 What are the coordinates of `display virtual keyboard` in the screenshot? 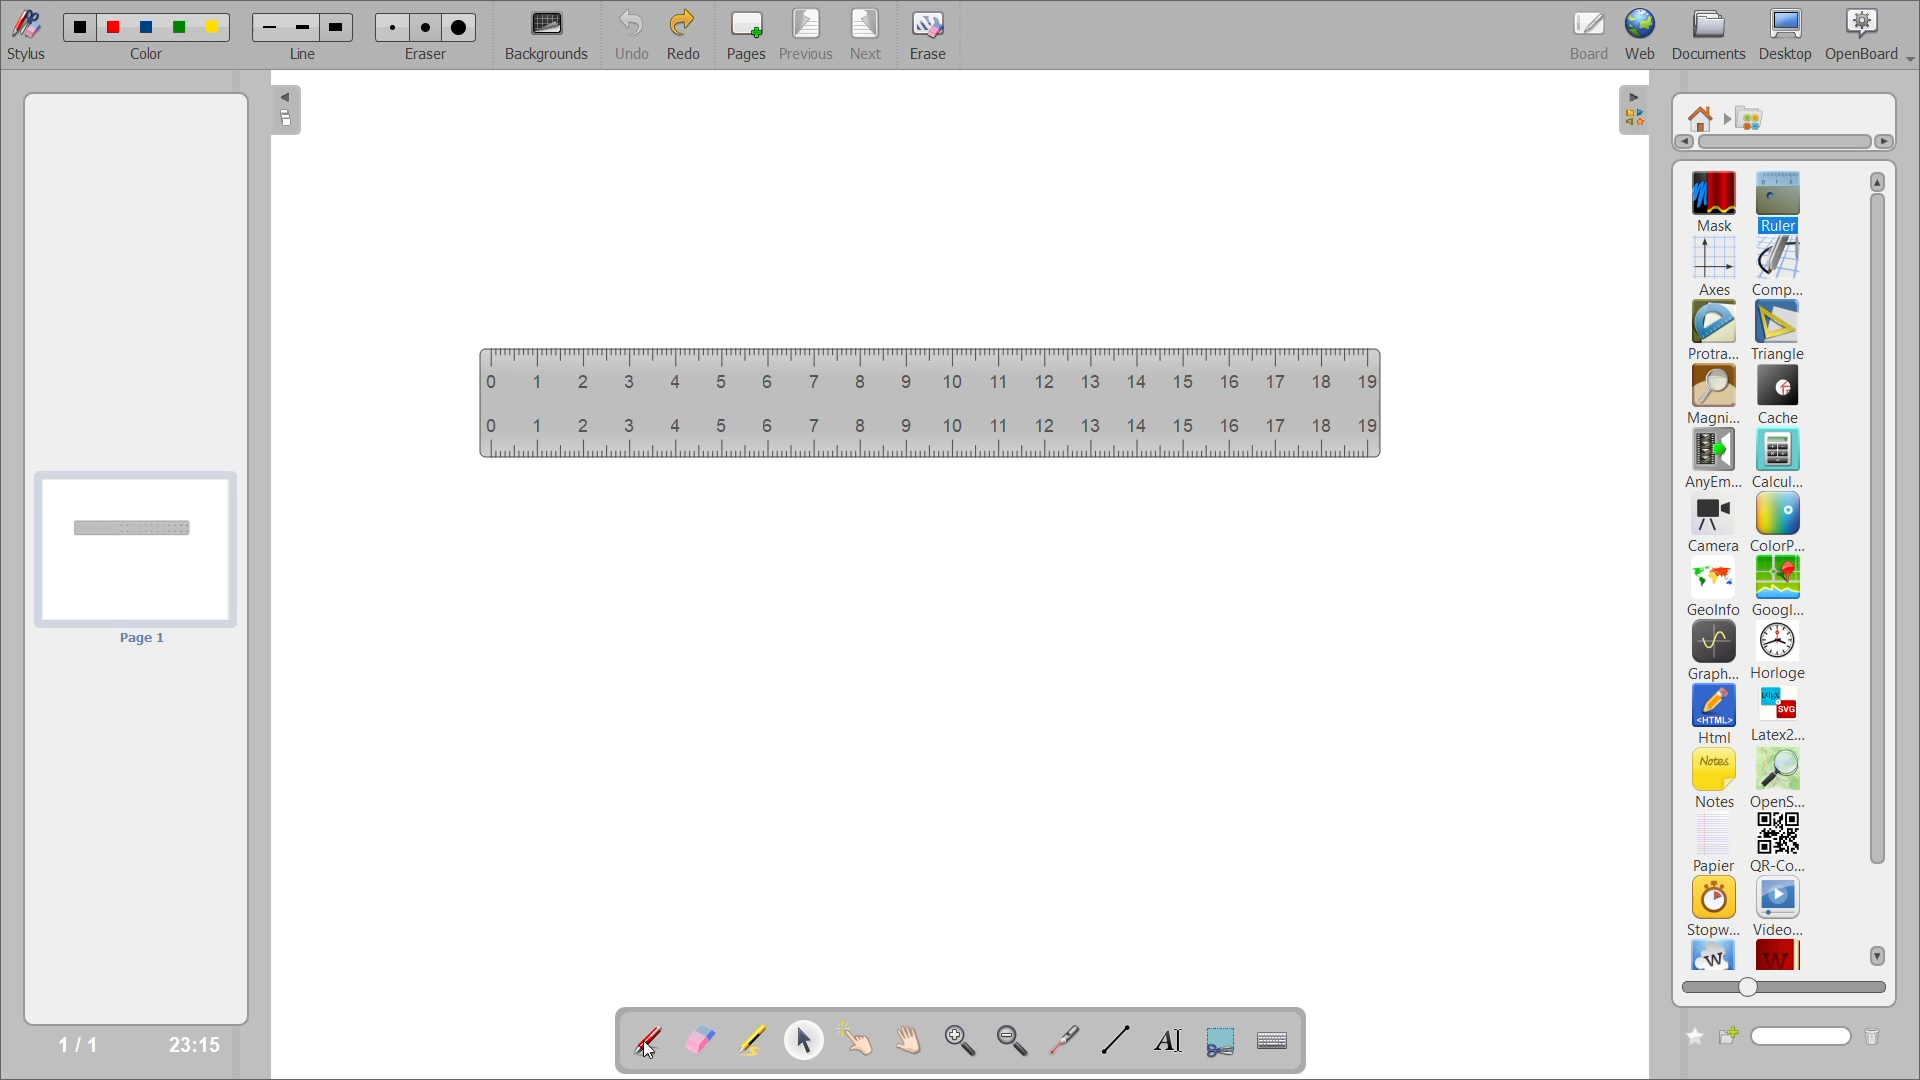 It's located at (1276, 1040).